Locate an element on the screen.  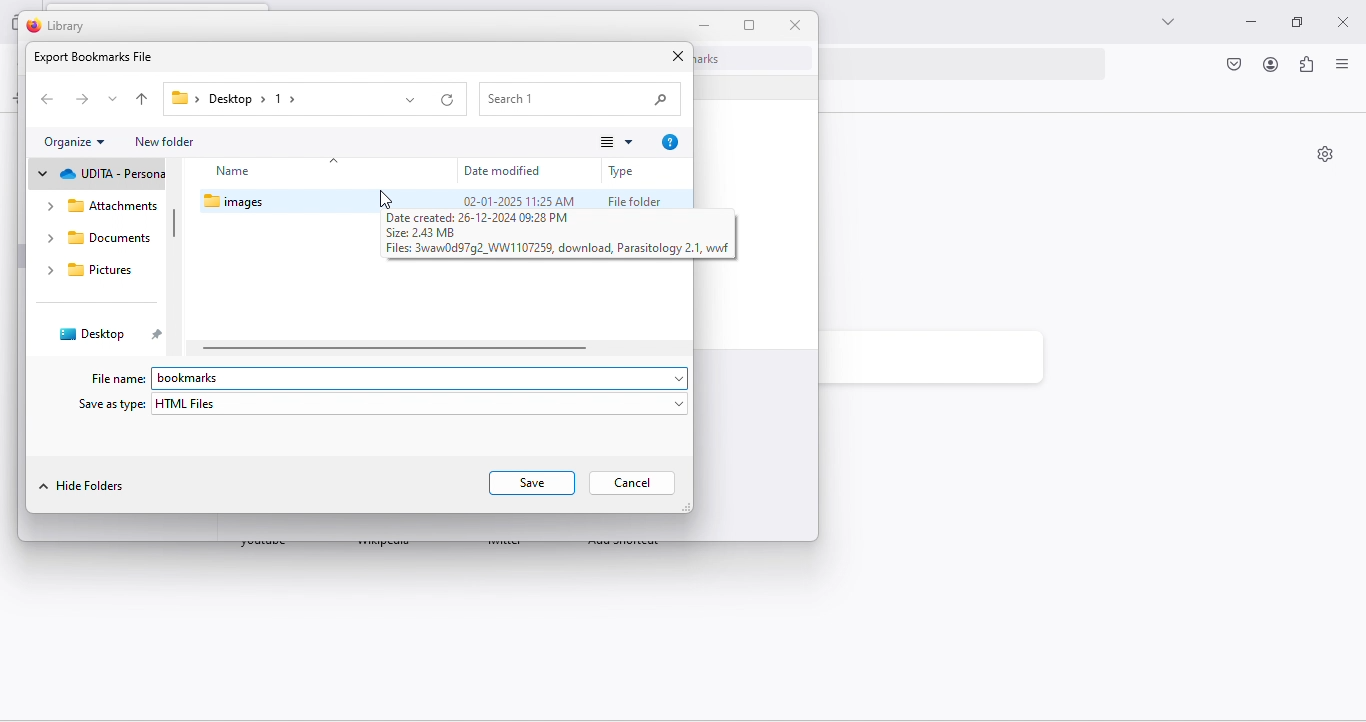
Files: 3waw0d97g2 WW1107259, download, Parasitology 2.1, wwf is located at coordinates (558, 249).